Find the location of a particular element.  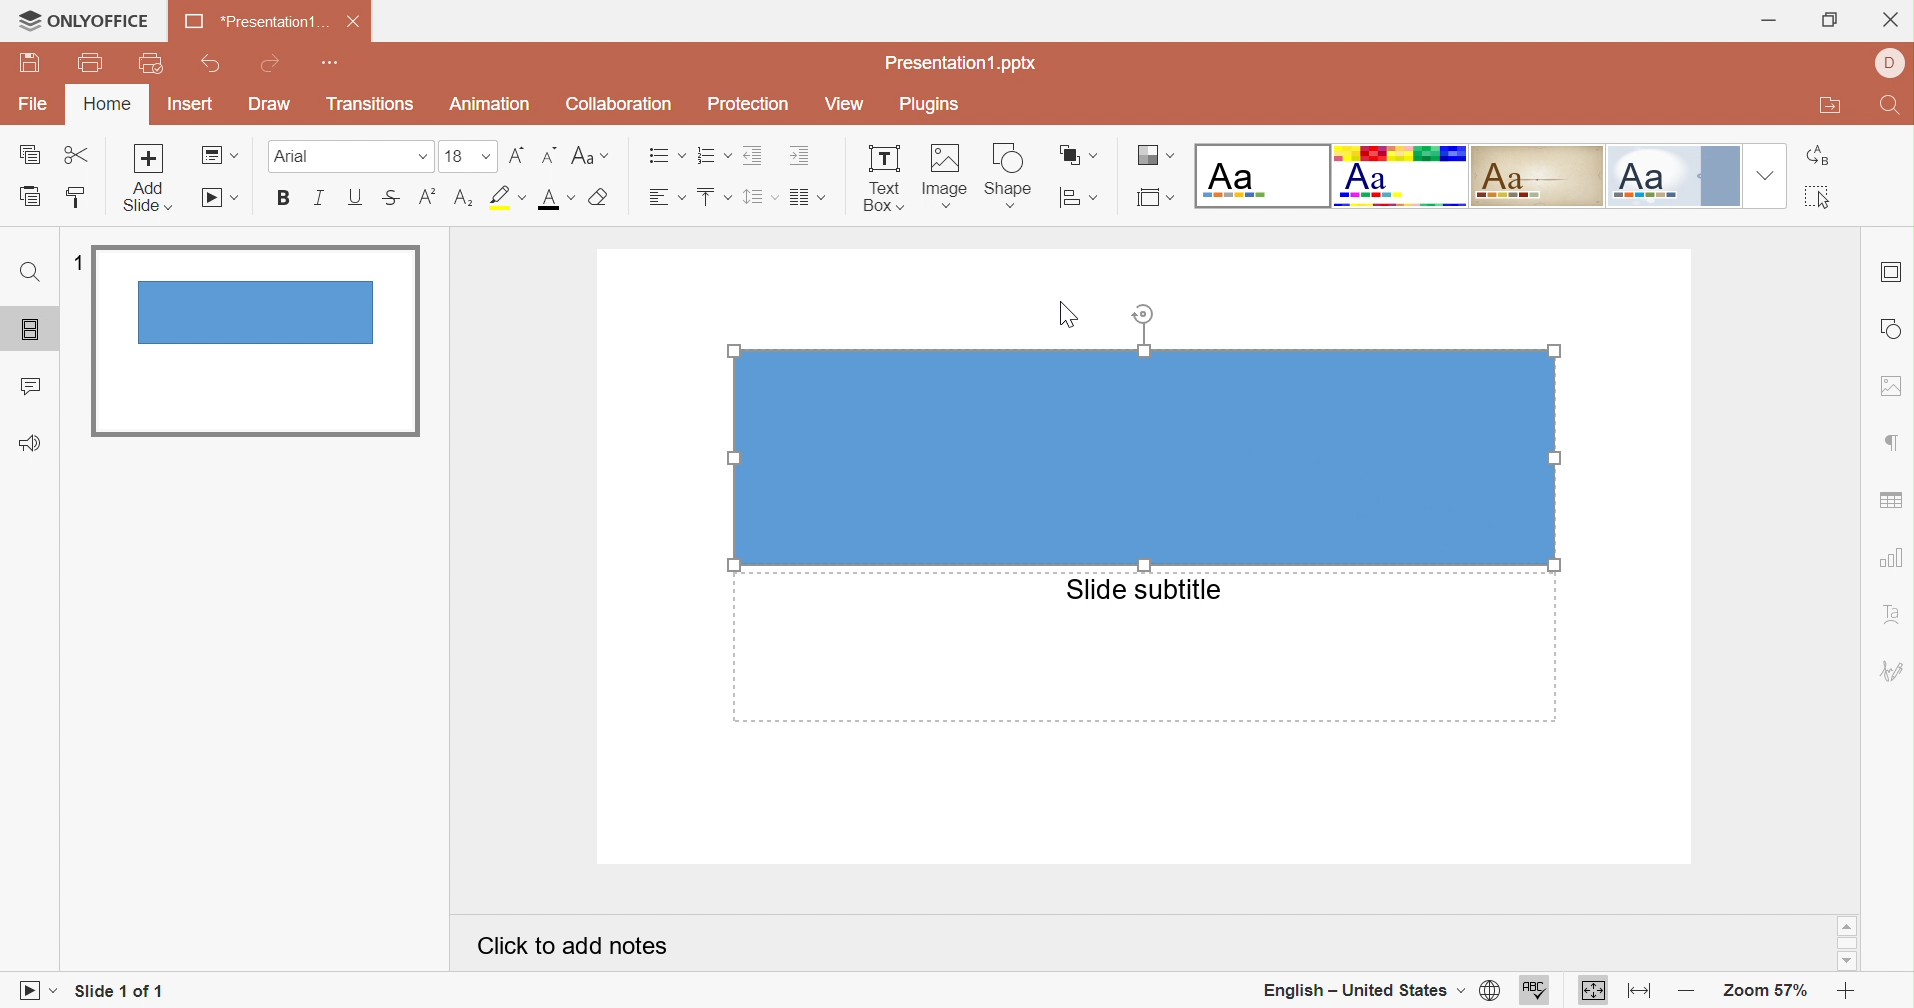

Subscript is located at coordinates (461, 204).